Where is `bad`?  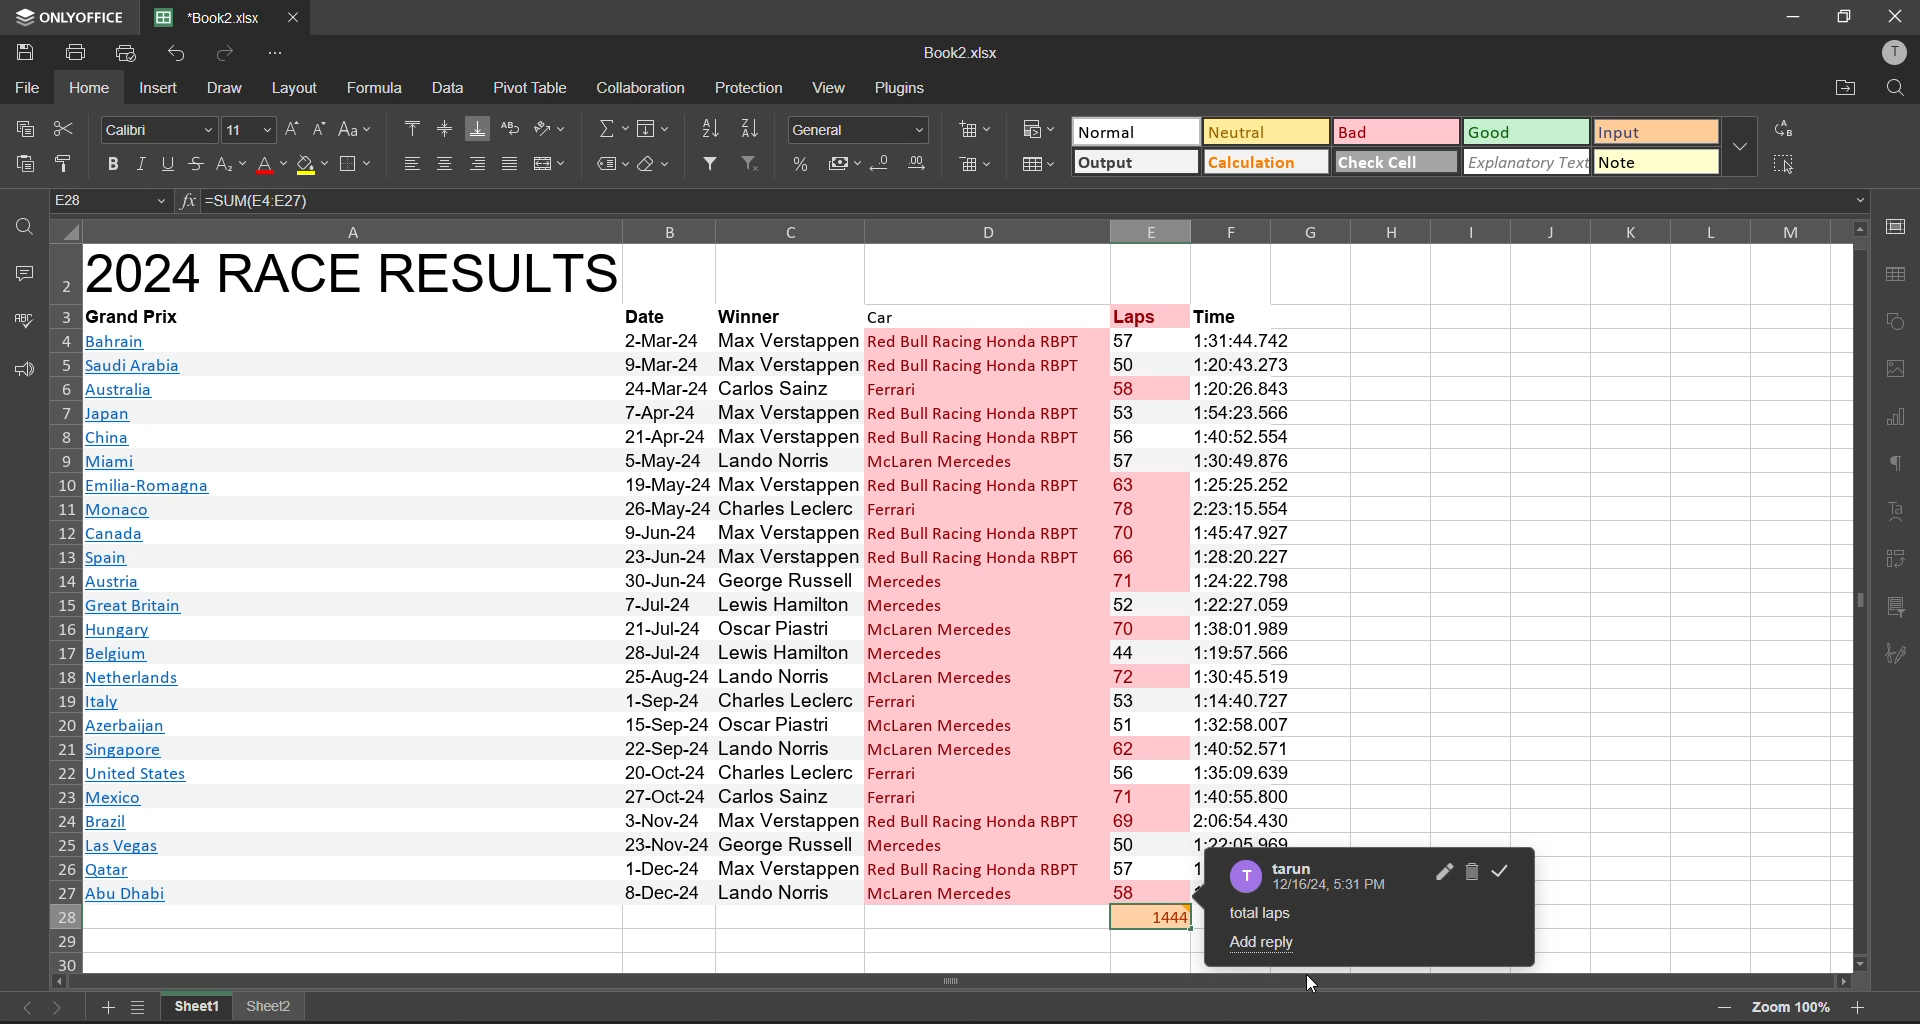 bad is located at coordinates (1394, 132).